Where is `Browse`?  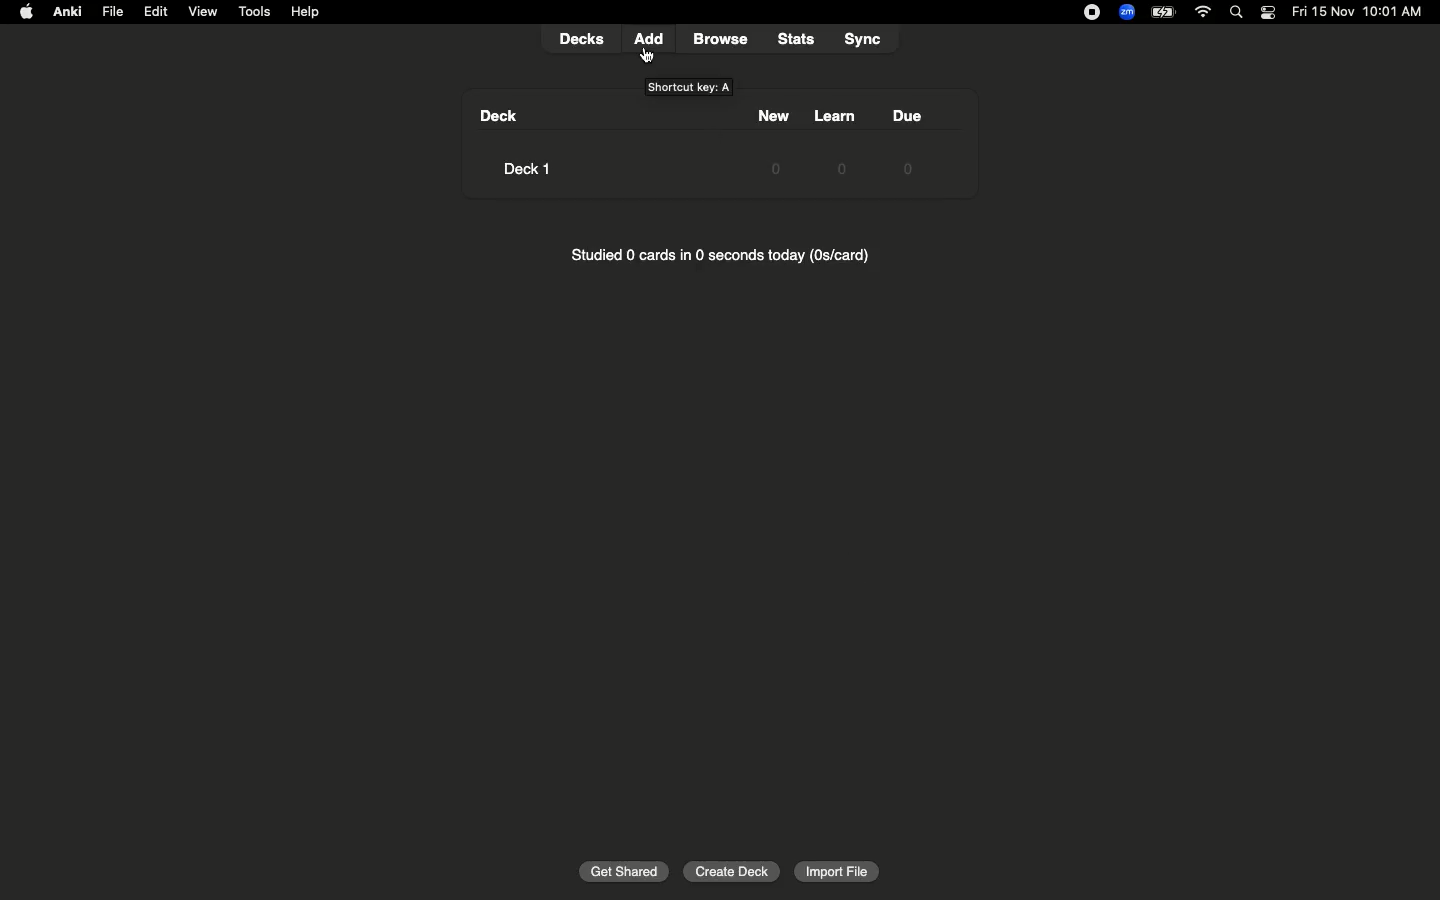 Browse is located at coordinates (727, 39).